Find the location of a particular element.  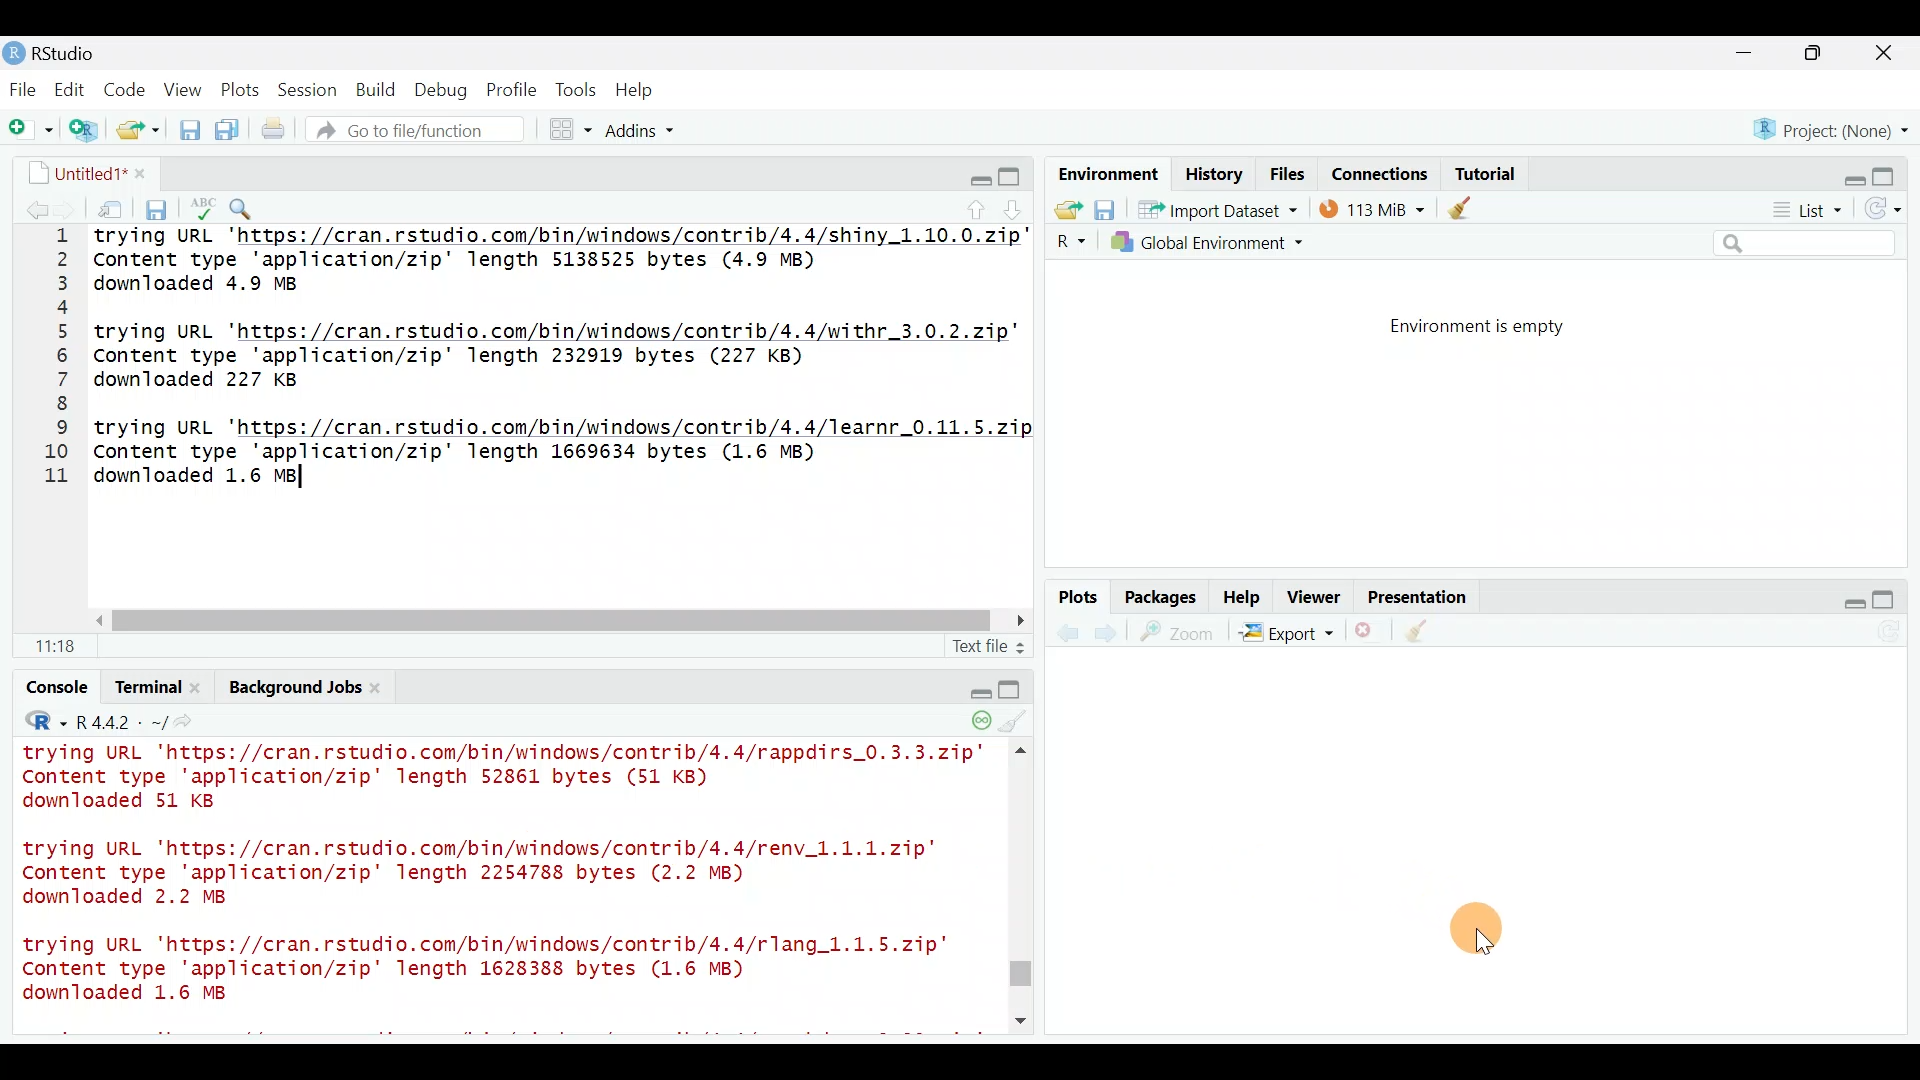

go to previous section/chunk is located at coordinates (978, 206).